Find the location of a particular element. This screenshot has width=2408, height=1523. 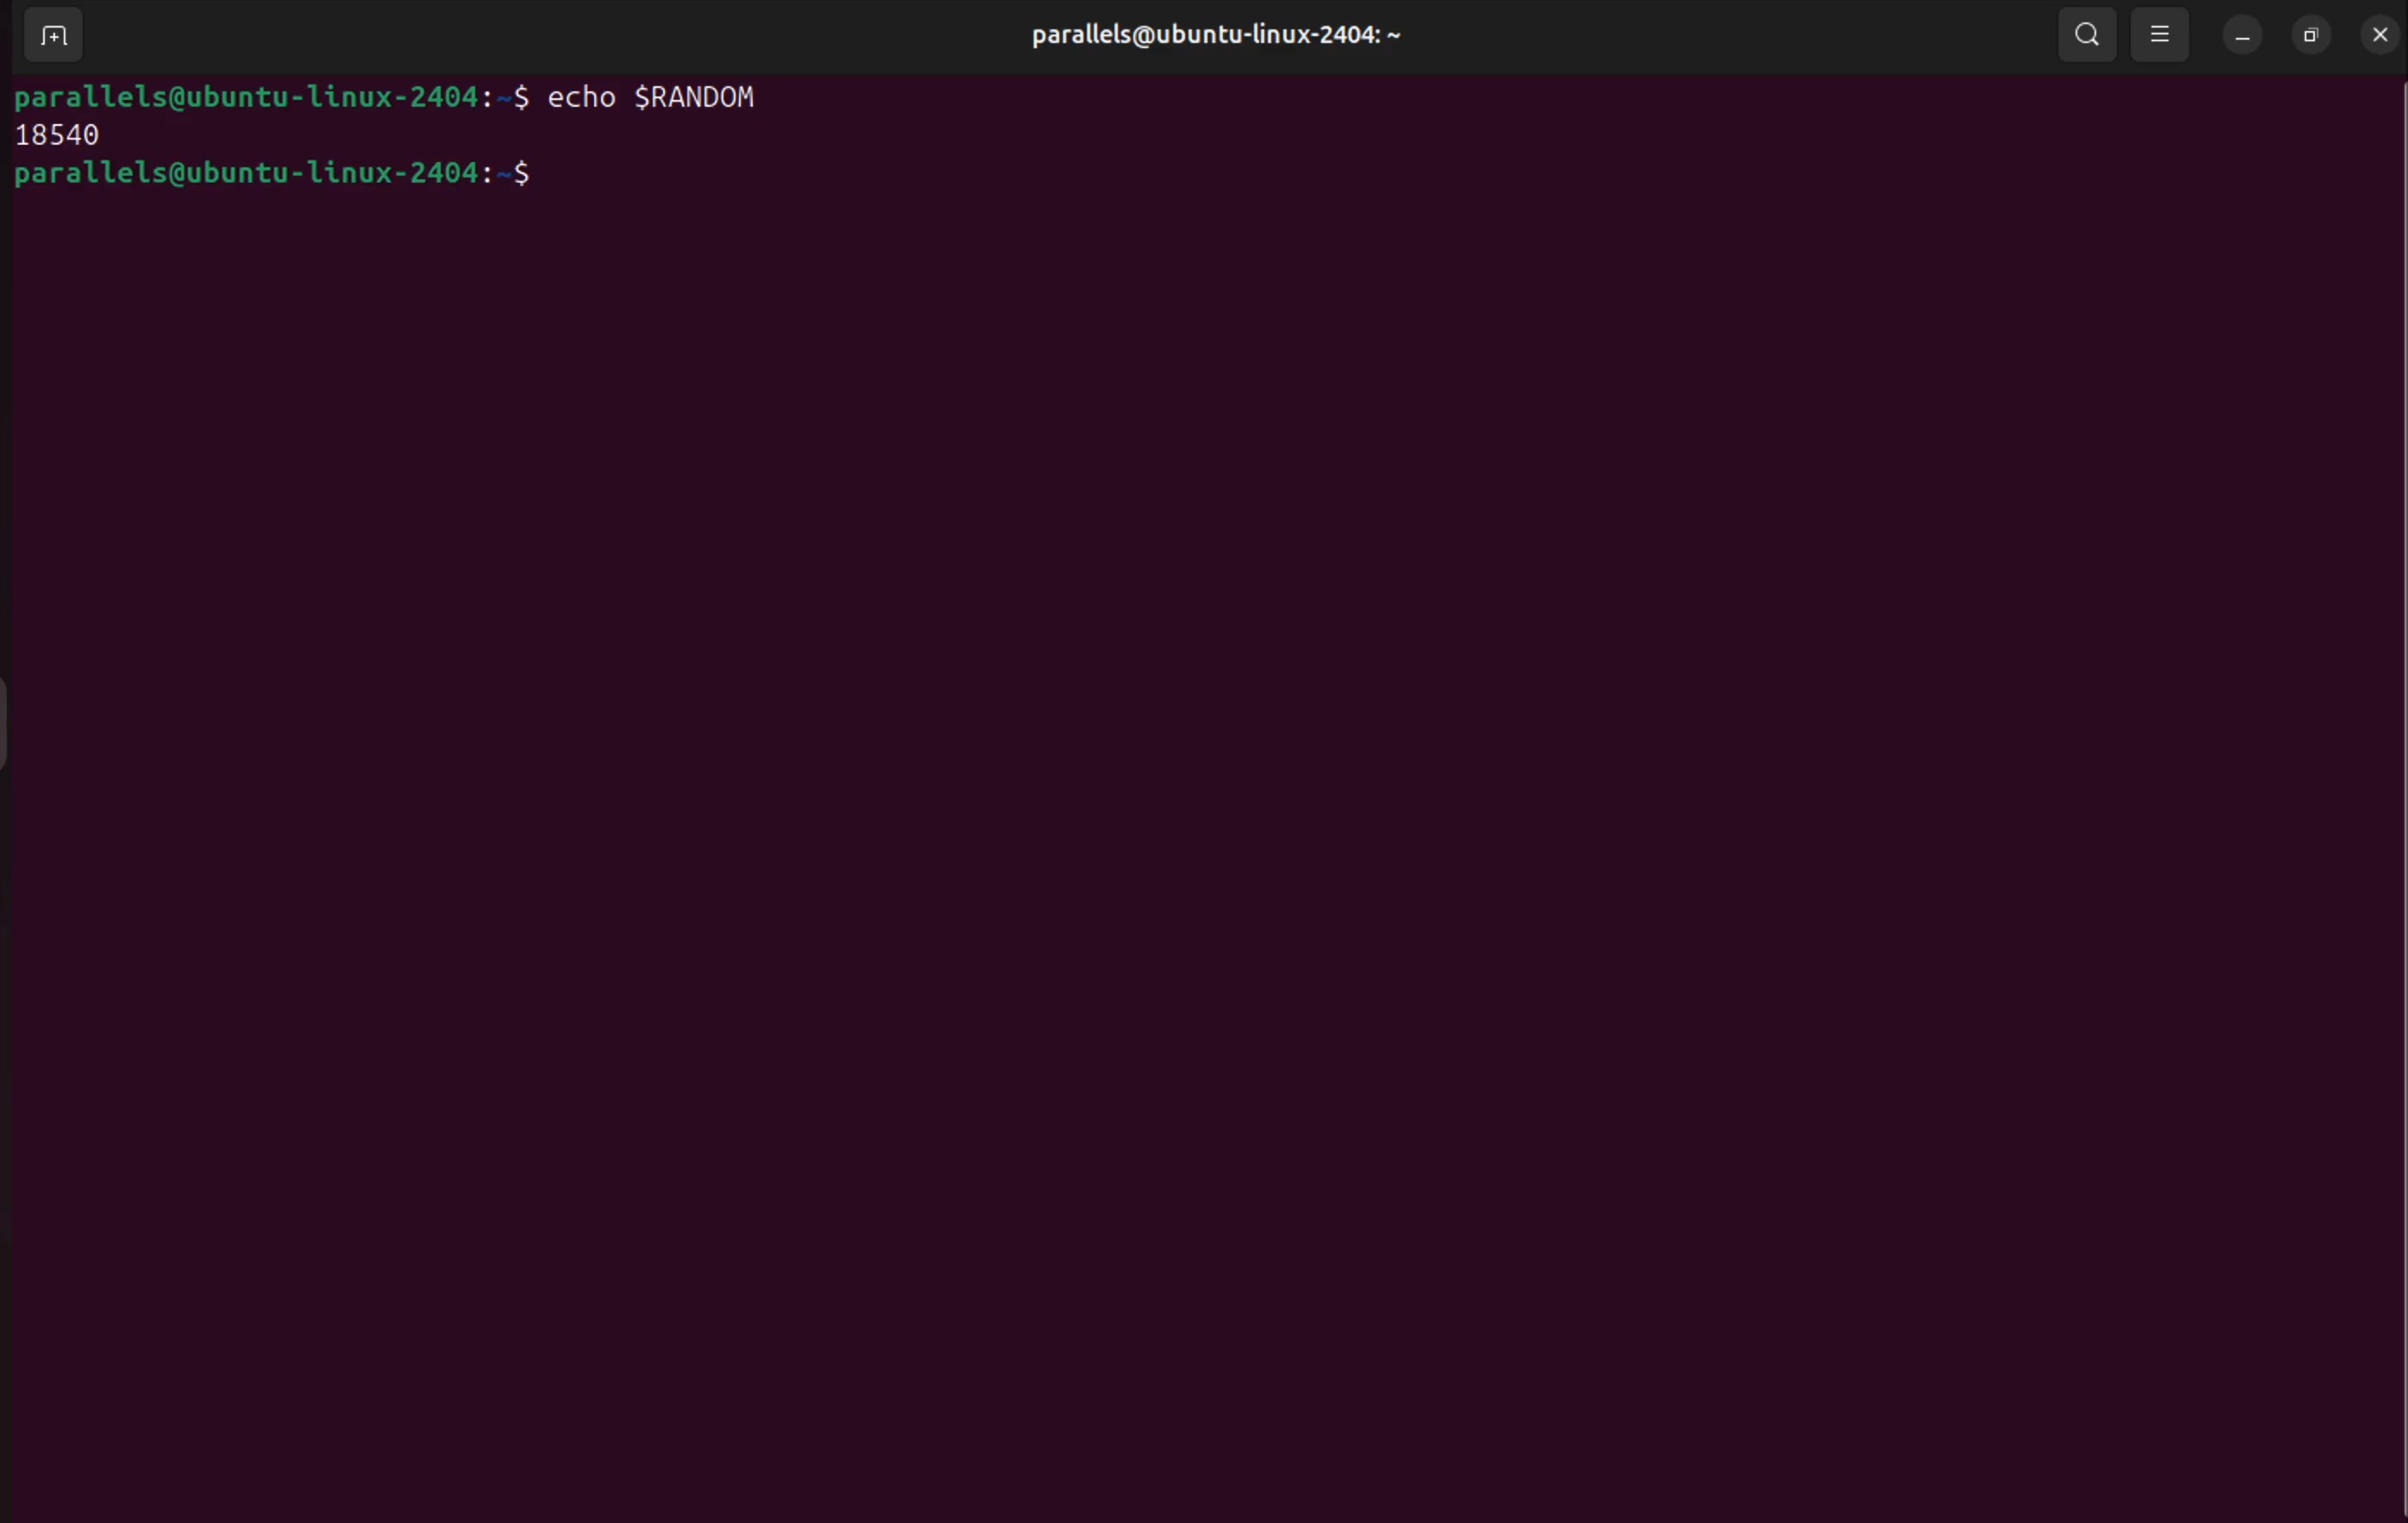

add terminal is located at coordinates (52, 37).